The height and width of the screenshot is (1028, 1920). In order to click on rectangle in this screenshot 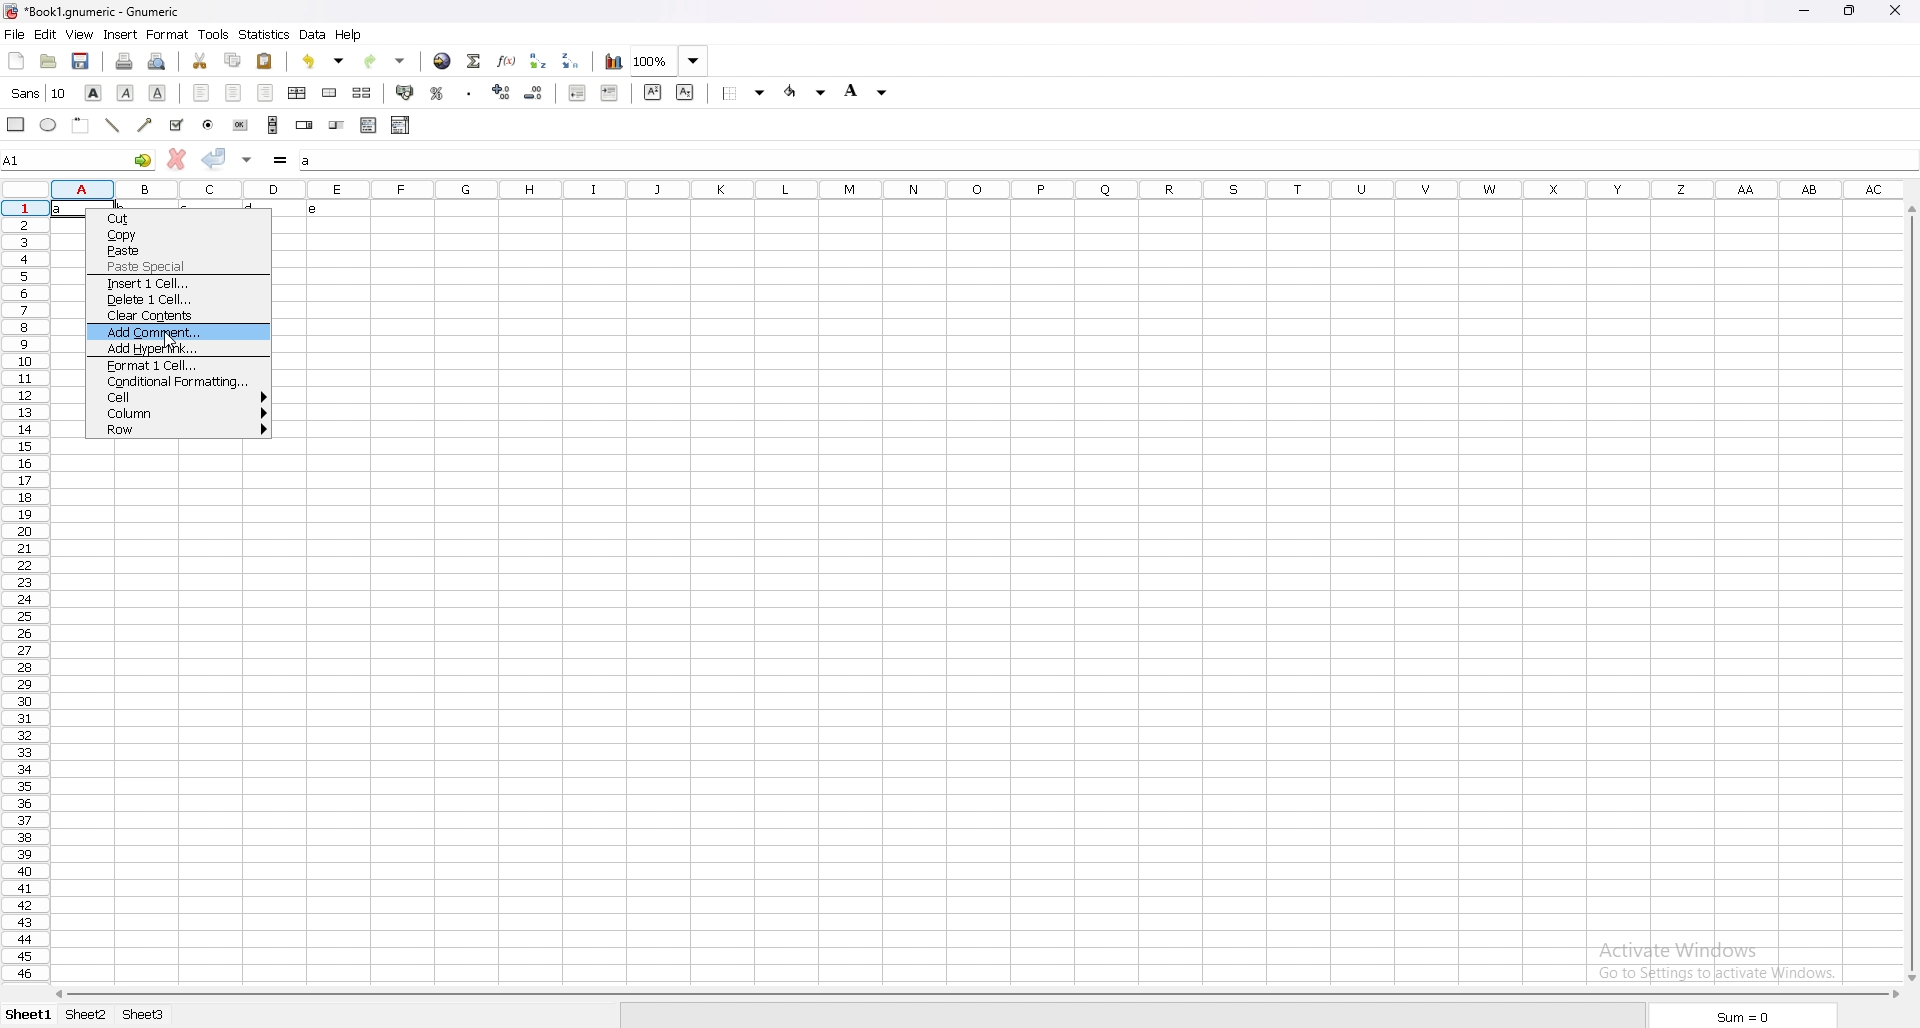, I will do `click(17, 123)`.